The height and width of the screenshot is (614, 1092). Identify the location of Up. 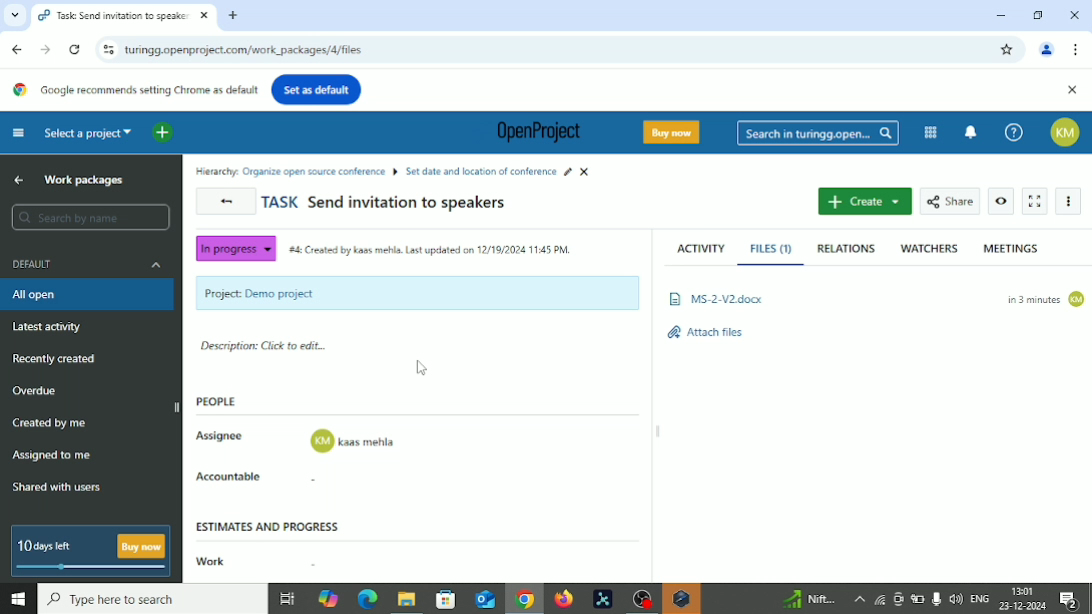
(19, 179).